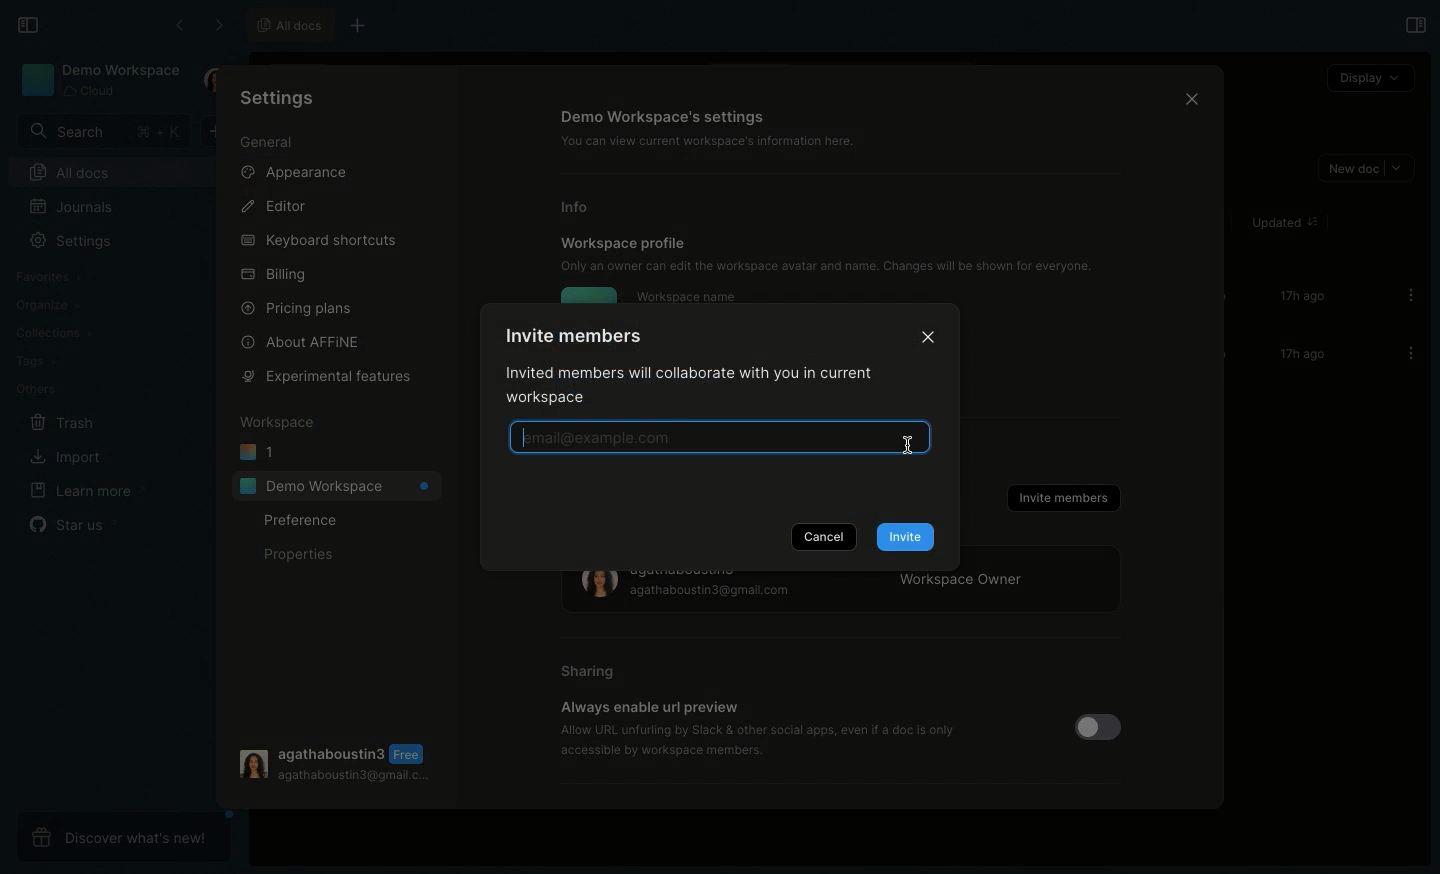 The image size is (1440, 874). What do you see at coordinates (288, 25) in the screenshot?
I see `All docs` at bounding box center [288, 25].